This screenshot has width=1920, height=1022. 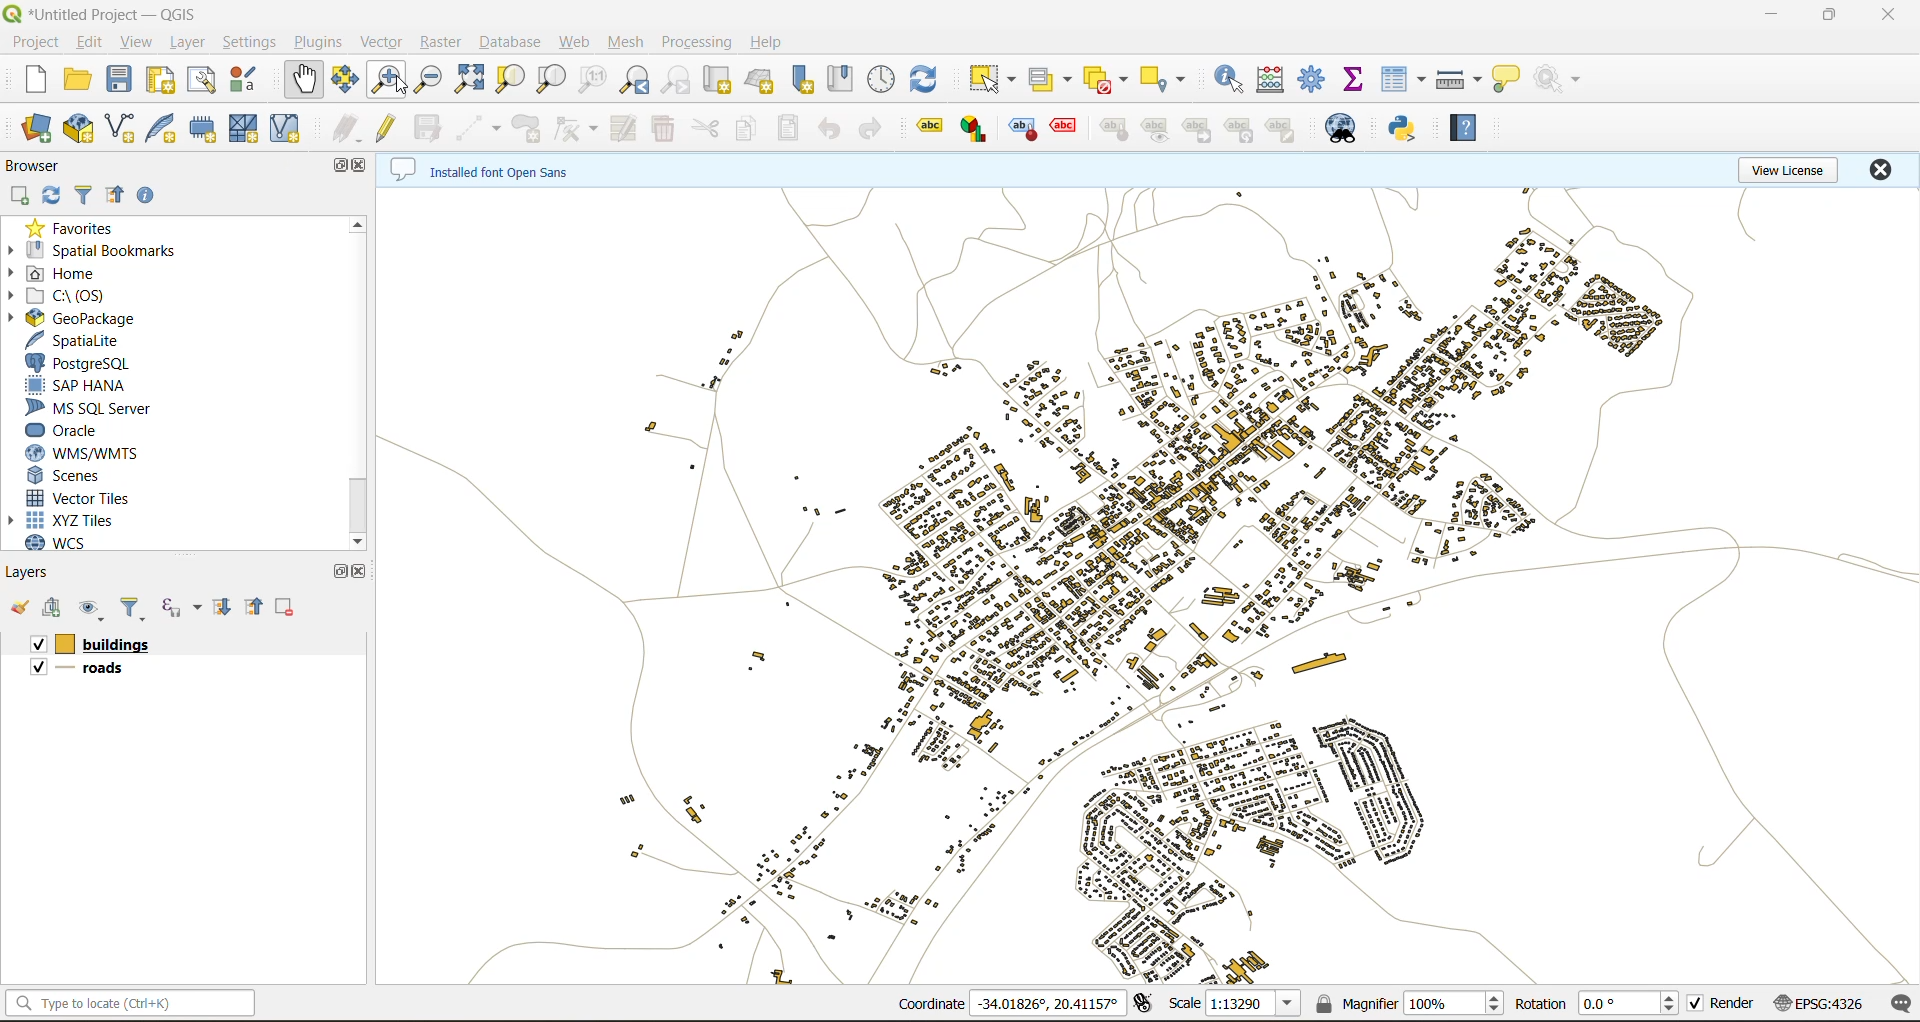 I want to click on help, so click(x=1463, y=127).